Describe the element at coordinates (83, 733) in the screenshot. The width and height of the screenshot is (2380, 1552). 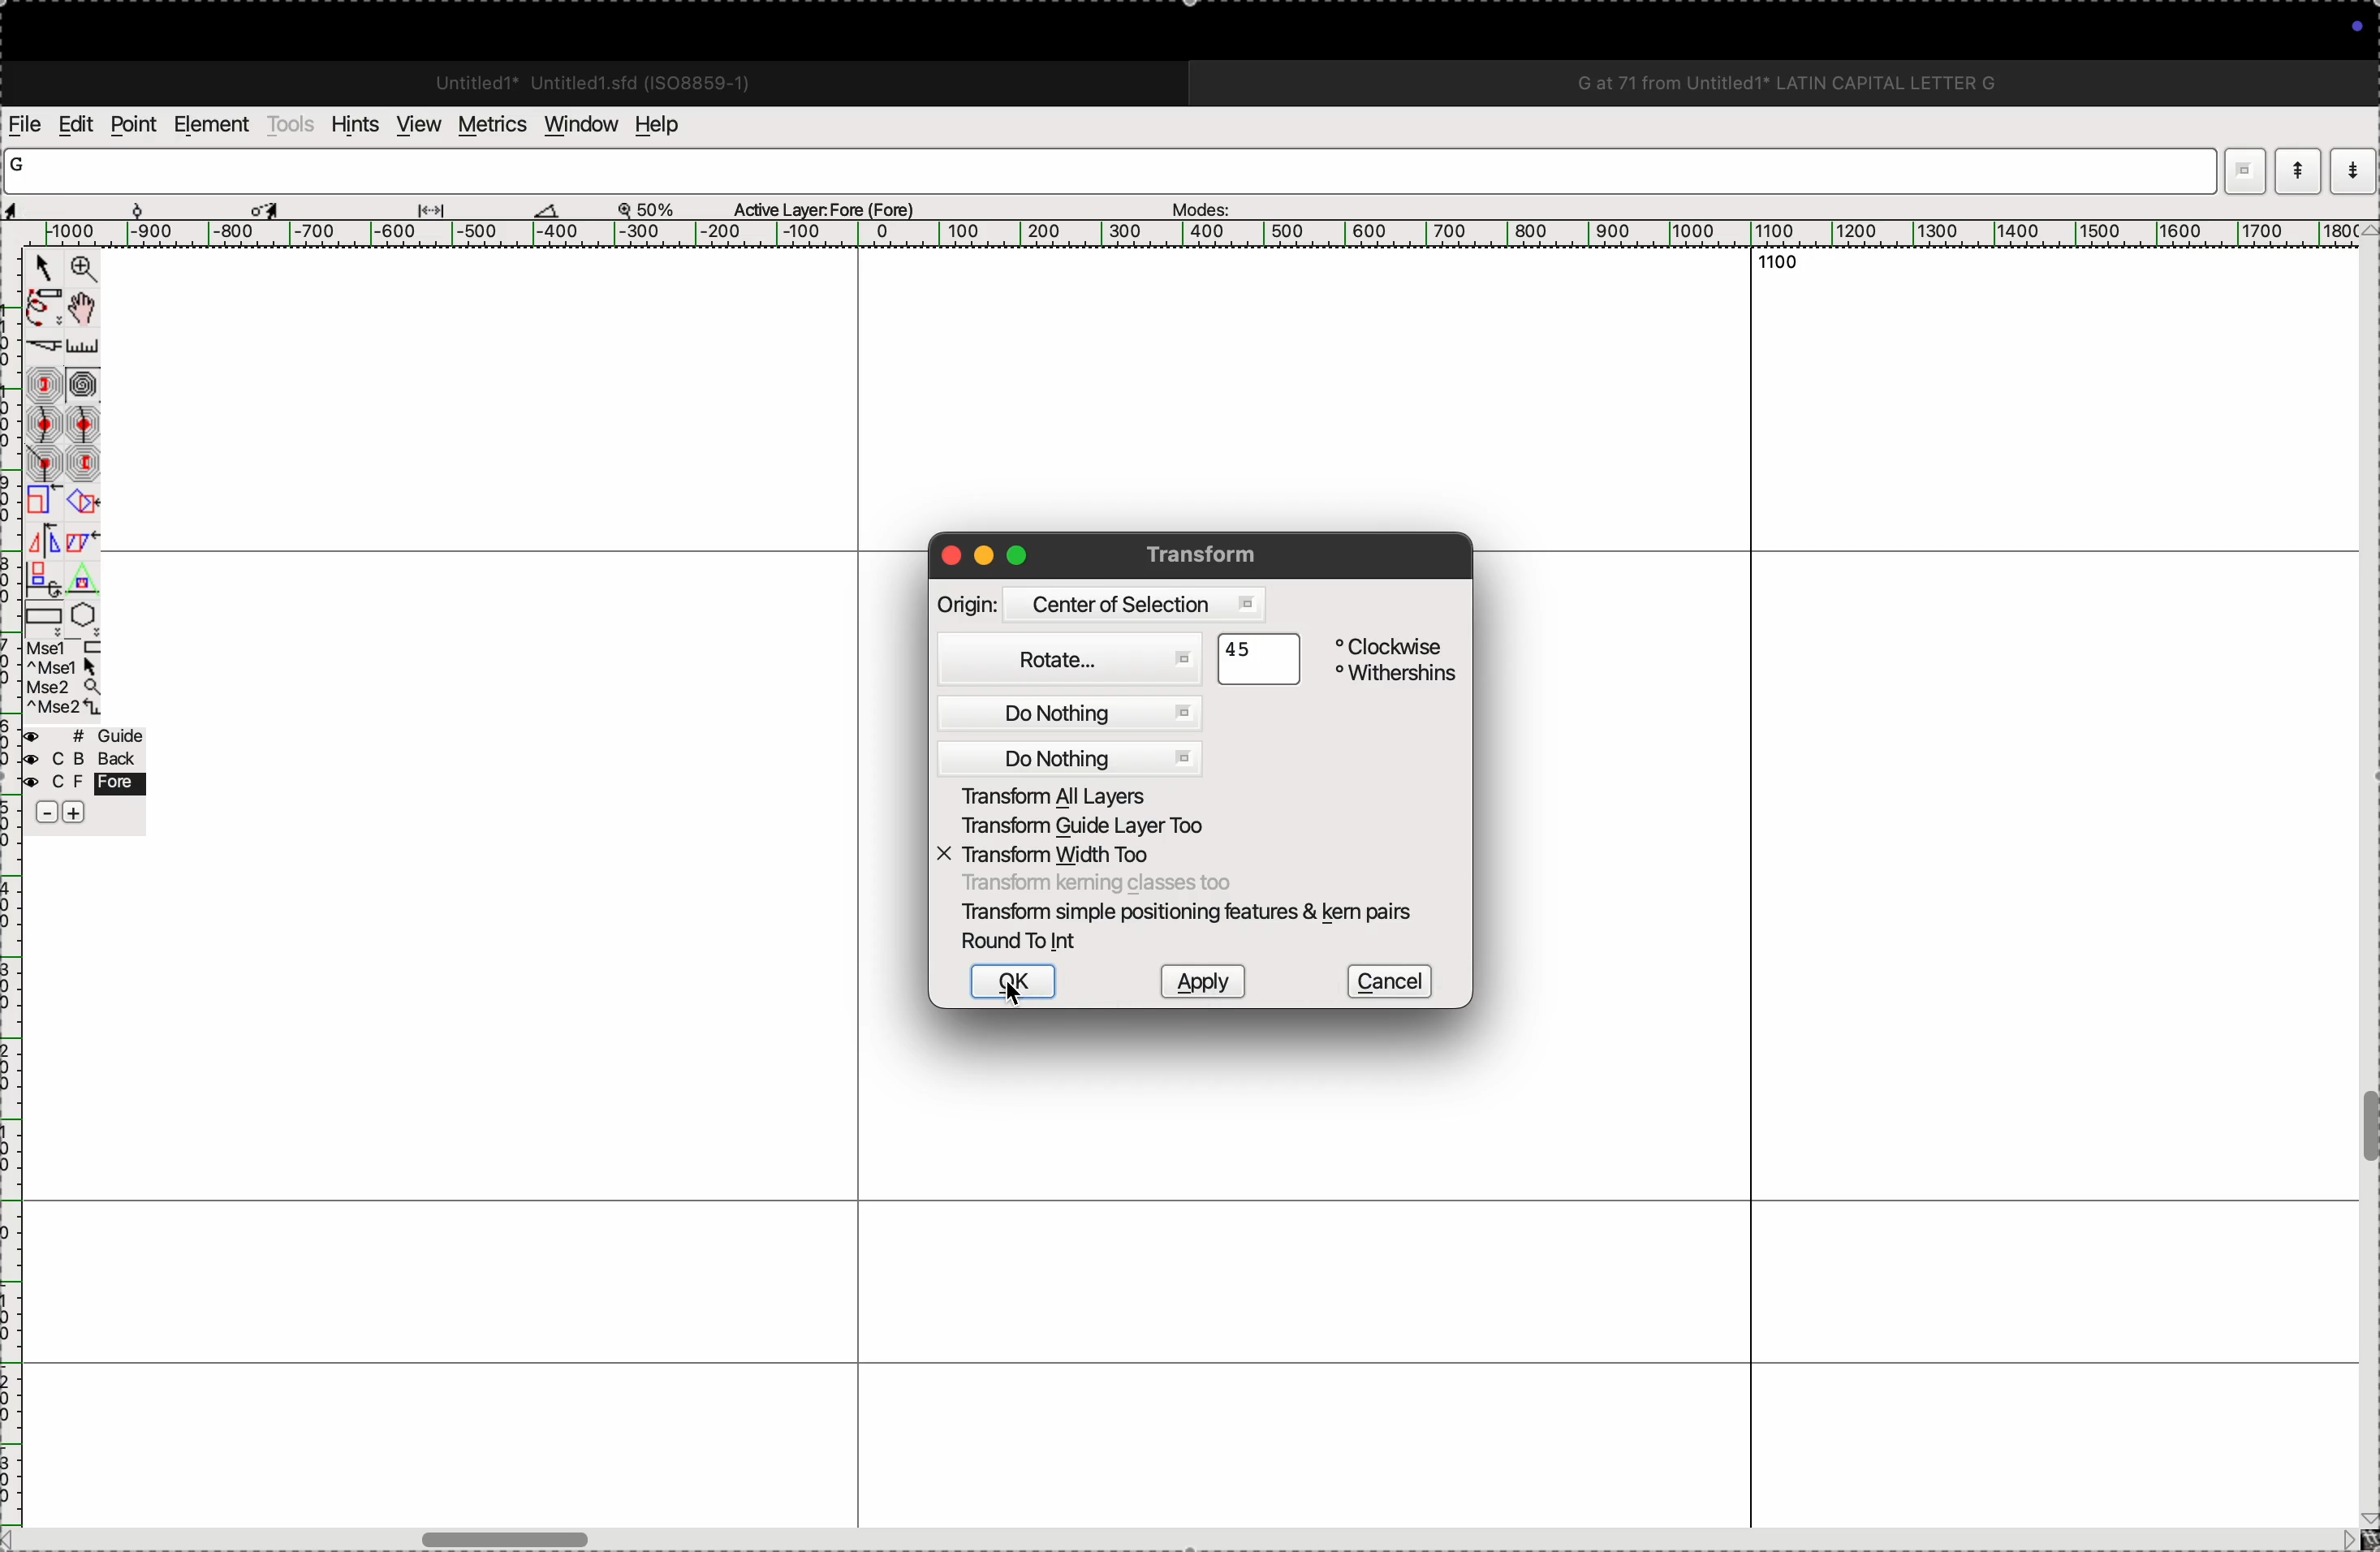
I see `guide layer` at that location.